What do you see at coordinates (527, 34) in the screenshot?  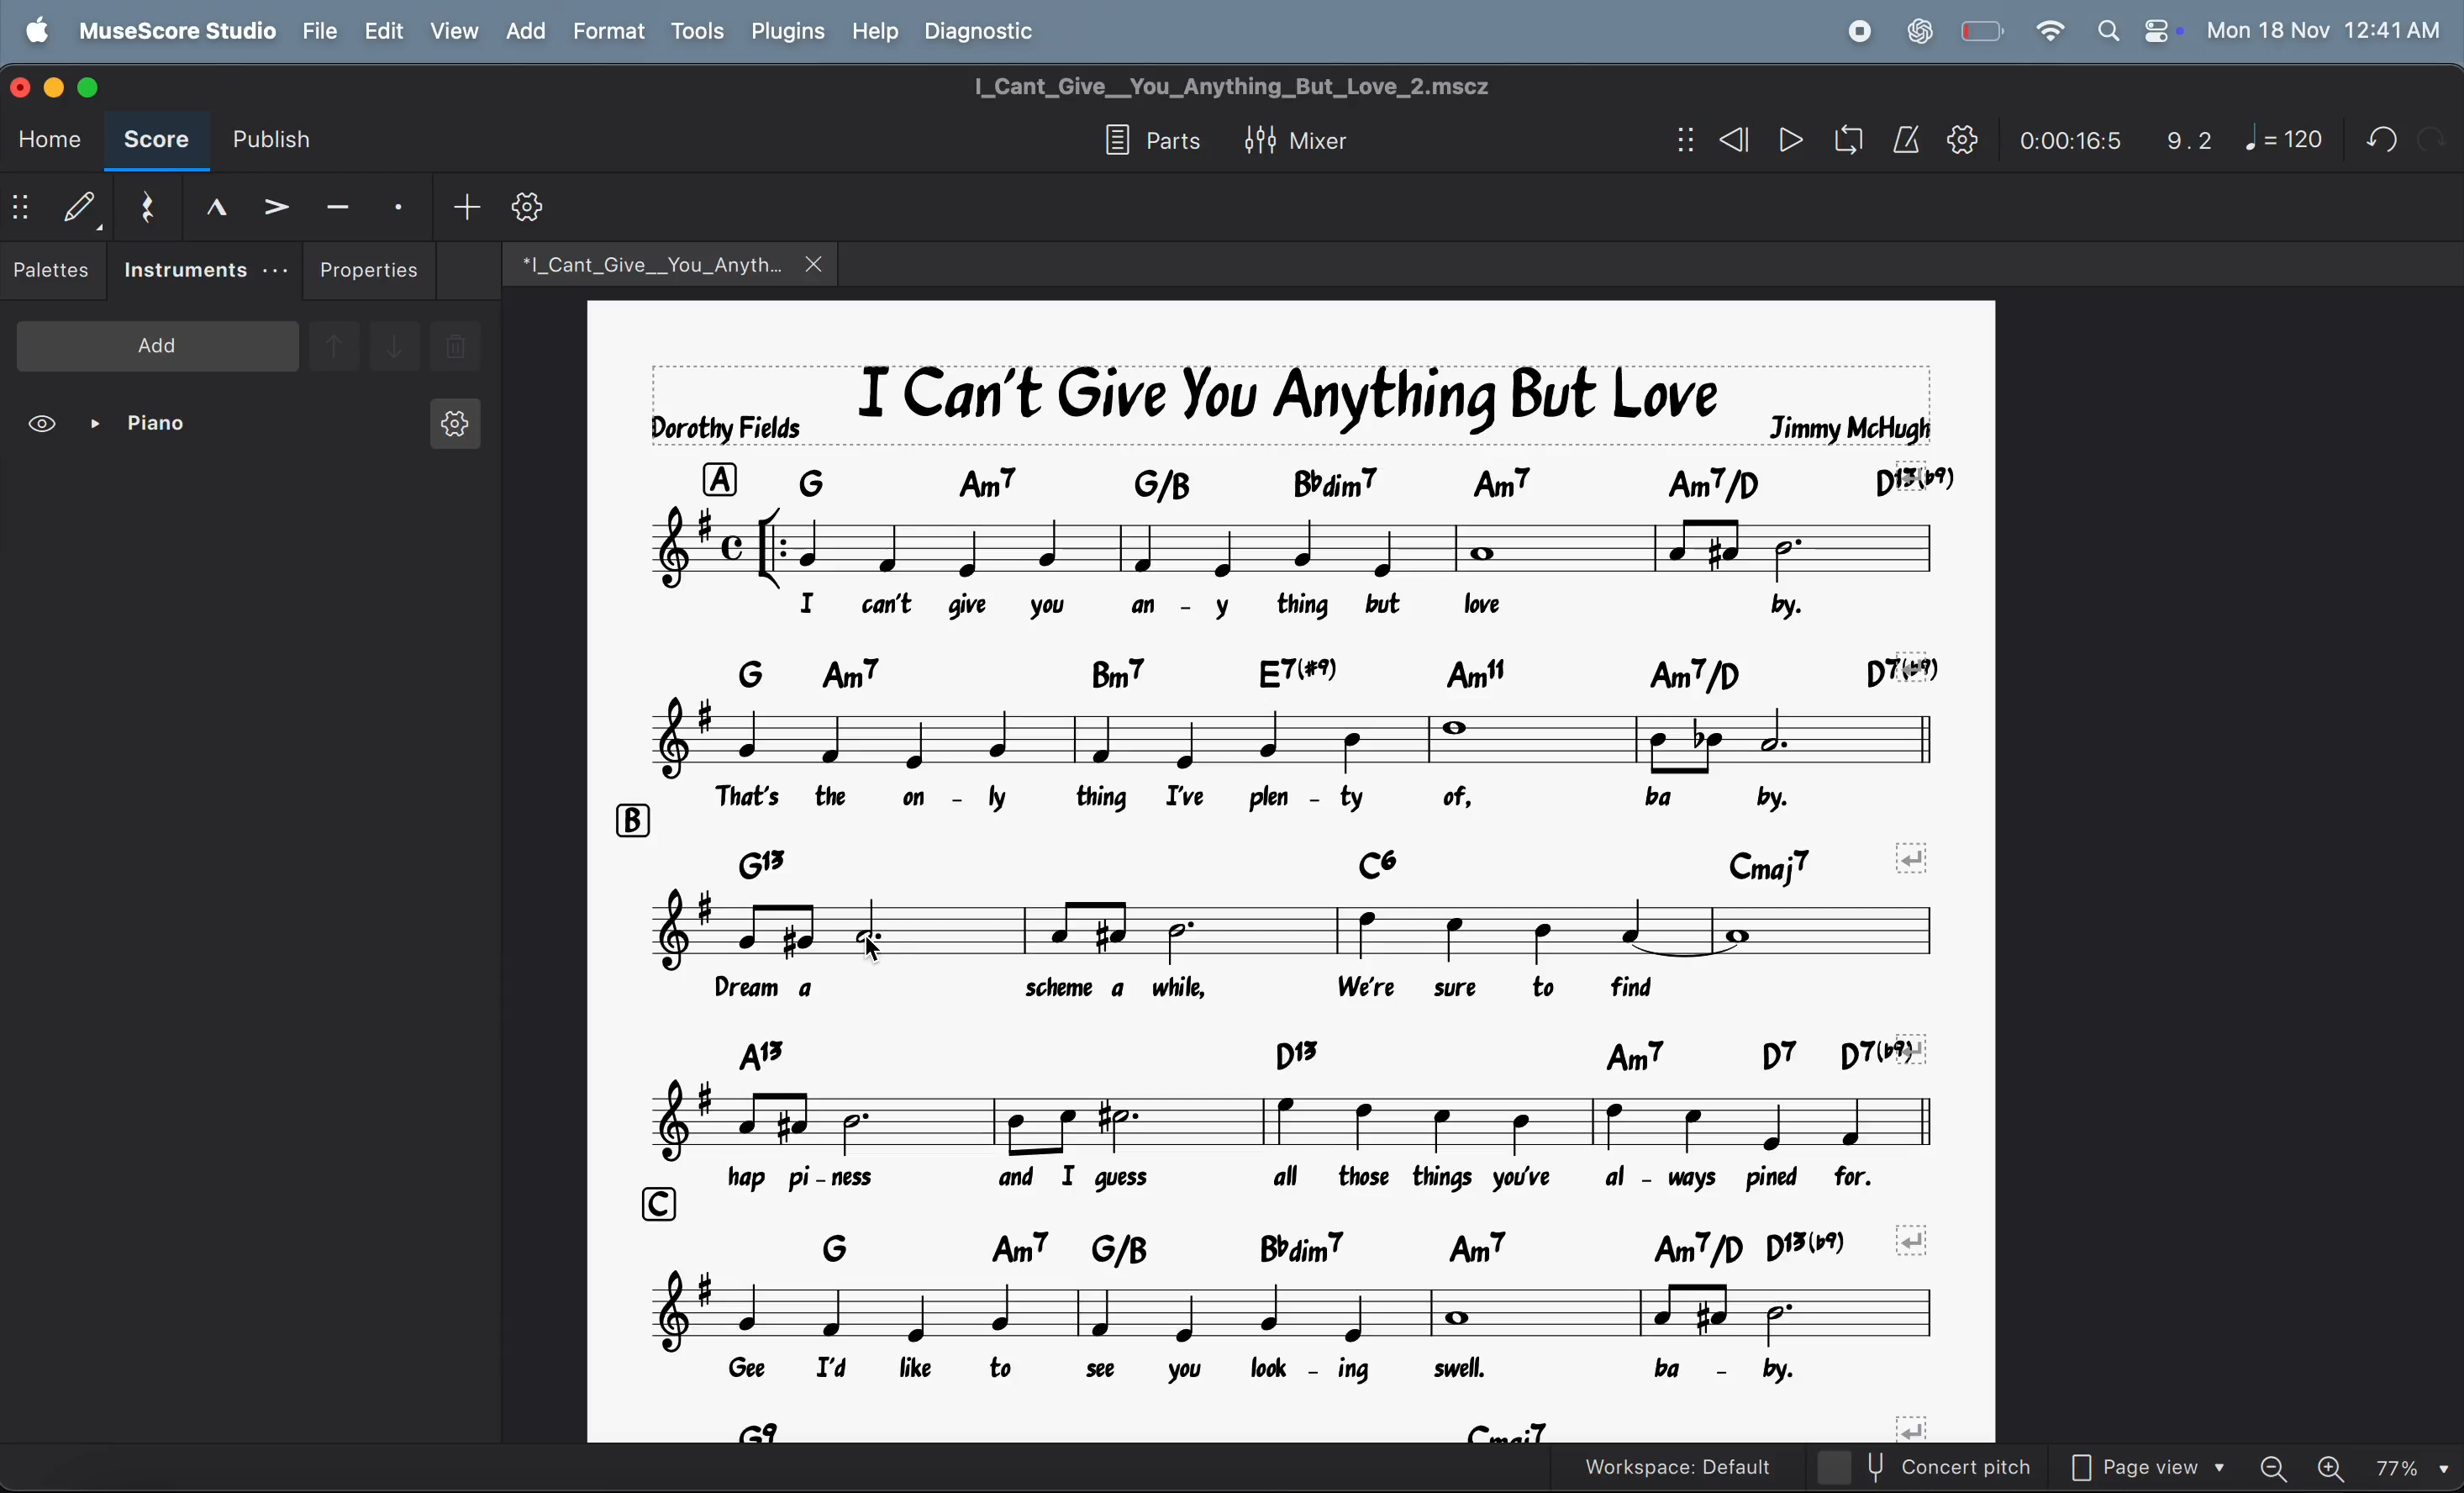 I see `add` at bounding box center [527, 34].